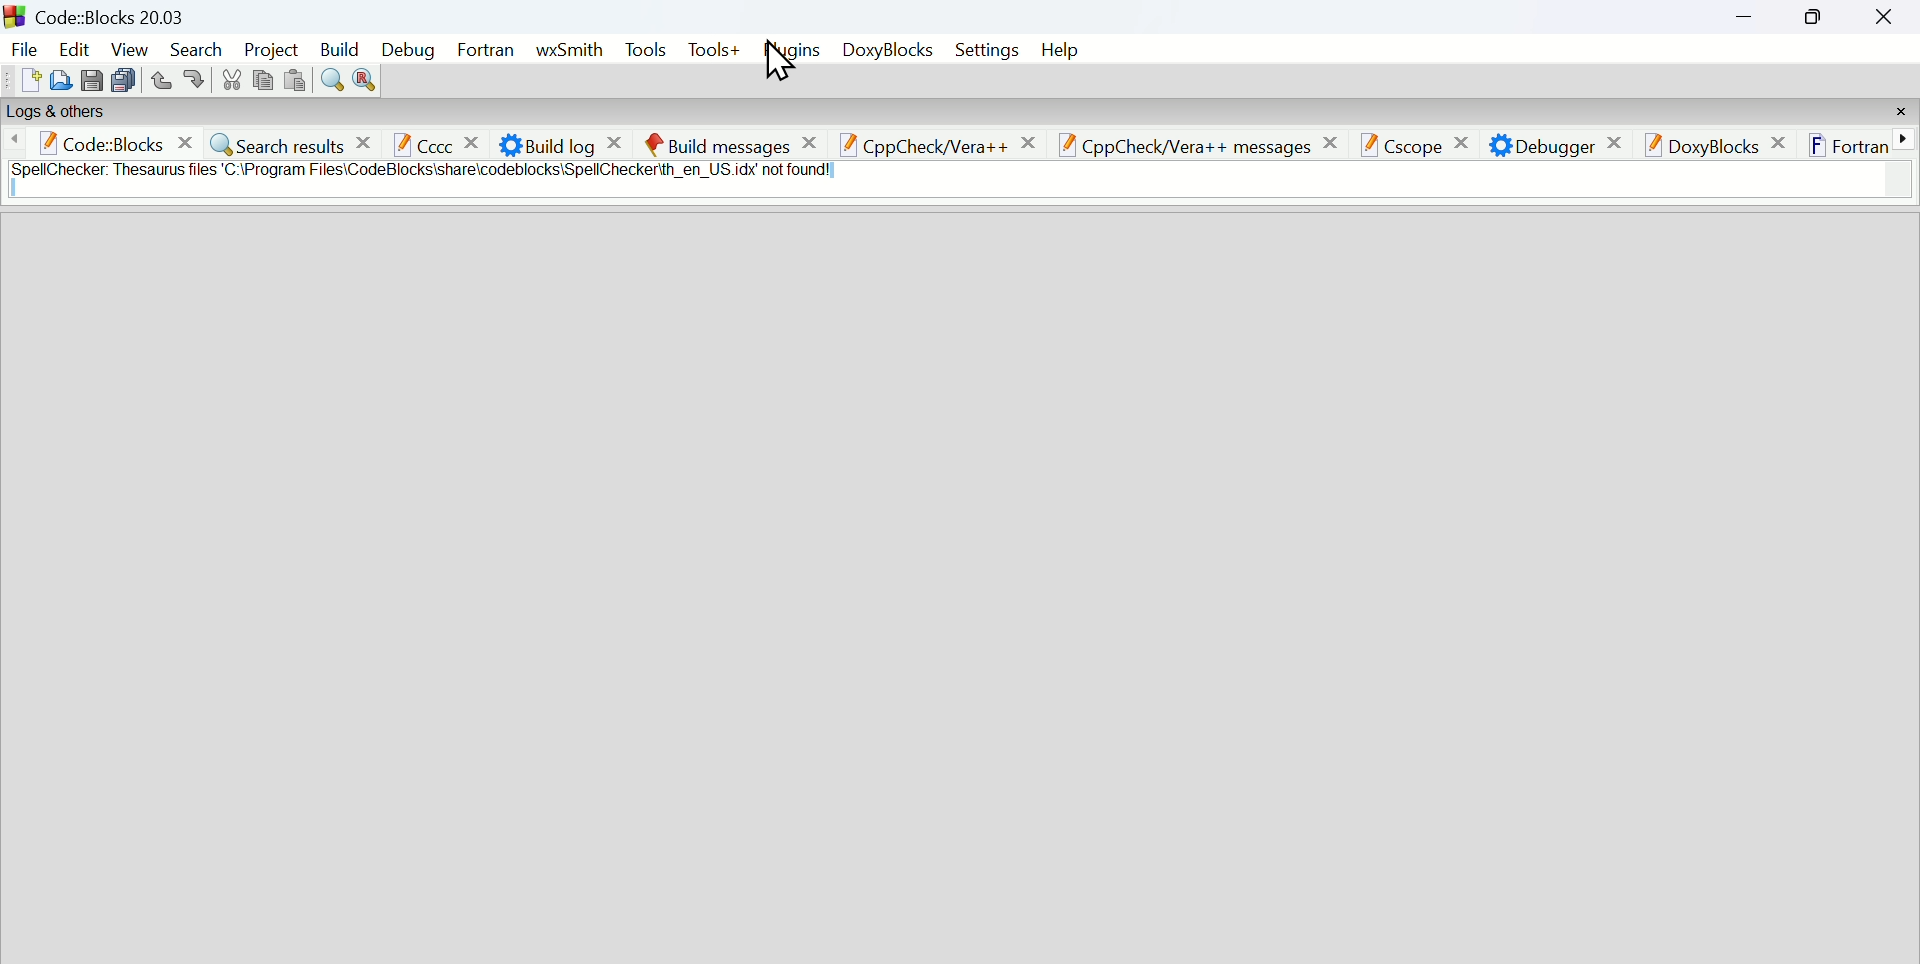 The image size is (1920, 964). Describe the element at coordinates (273, 48) in the screenshot. I see `Project` at that location.